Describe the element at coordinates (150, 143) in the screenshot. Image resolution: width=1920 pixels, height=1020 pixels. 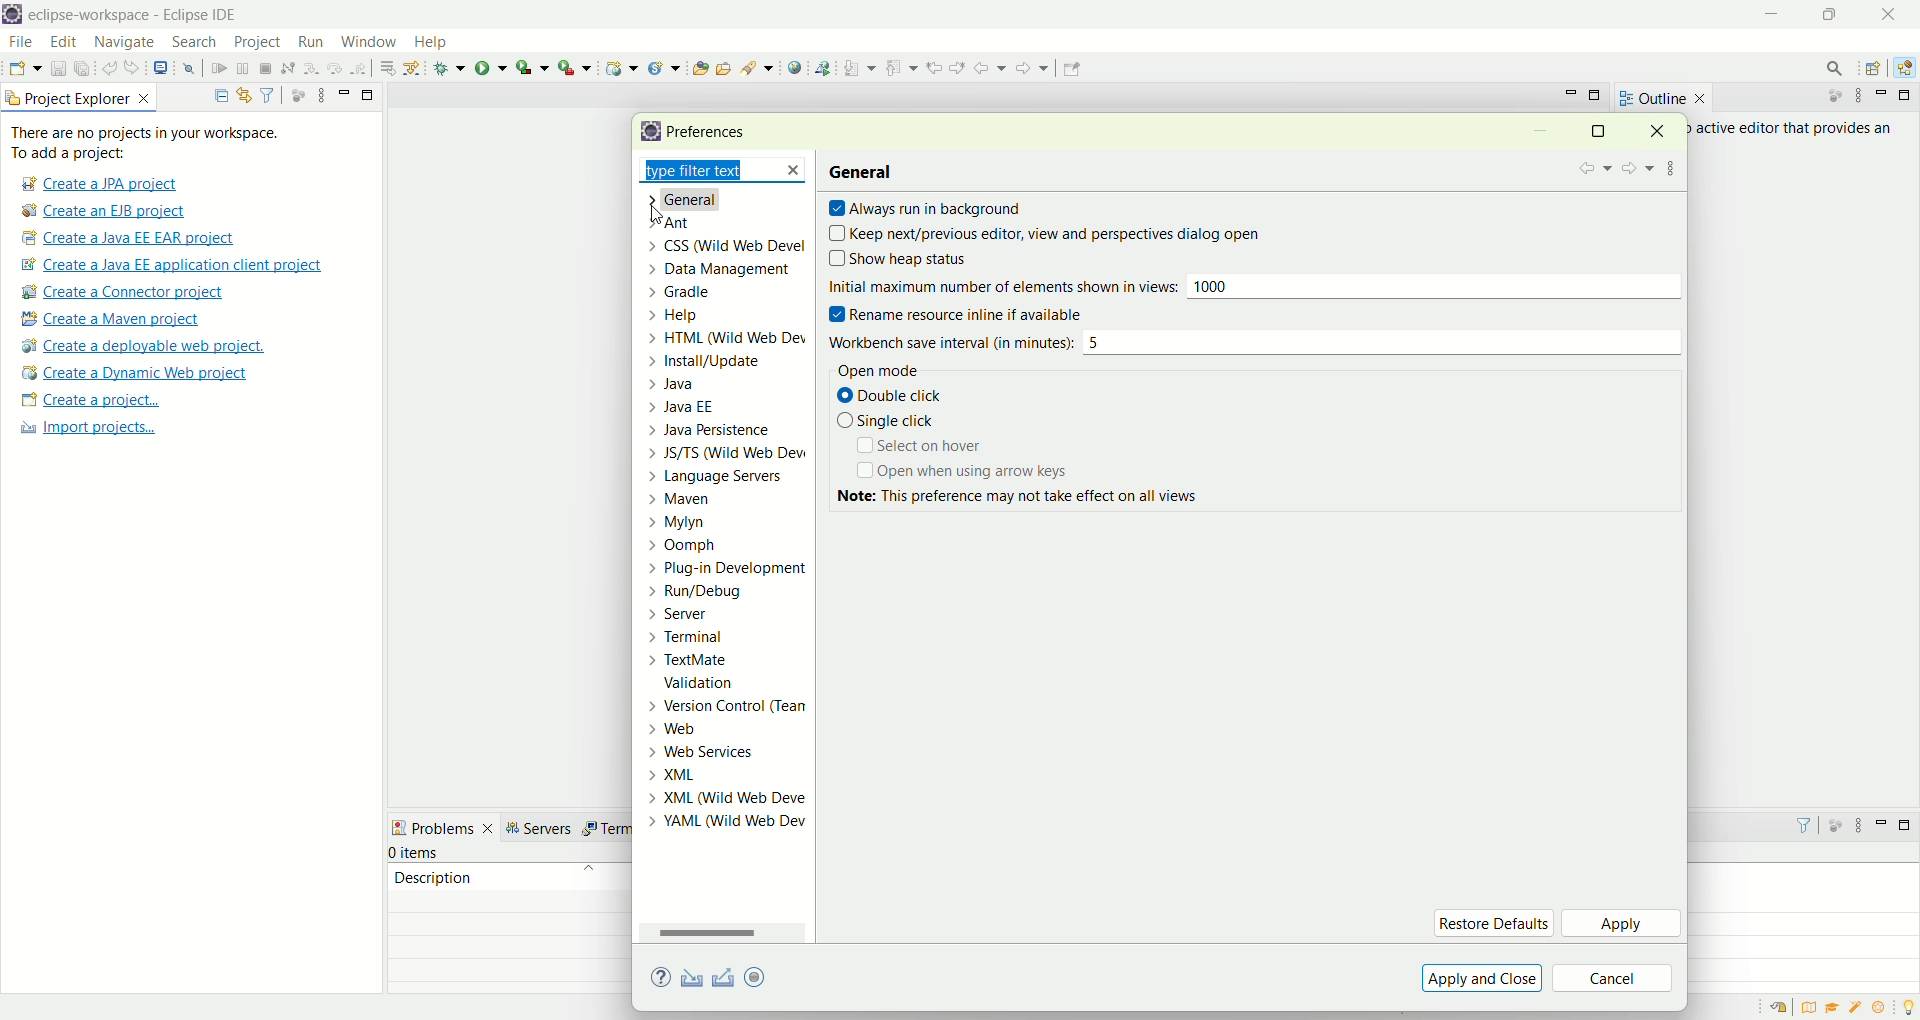
I see `There are no projects in your workspace. To add a project:` at that location.